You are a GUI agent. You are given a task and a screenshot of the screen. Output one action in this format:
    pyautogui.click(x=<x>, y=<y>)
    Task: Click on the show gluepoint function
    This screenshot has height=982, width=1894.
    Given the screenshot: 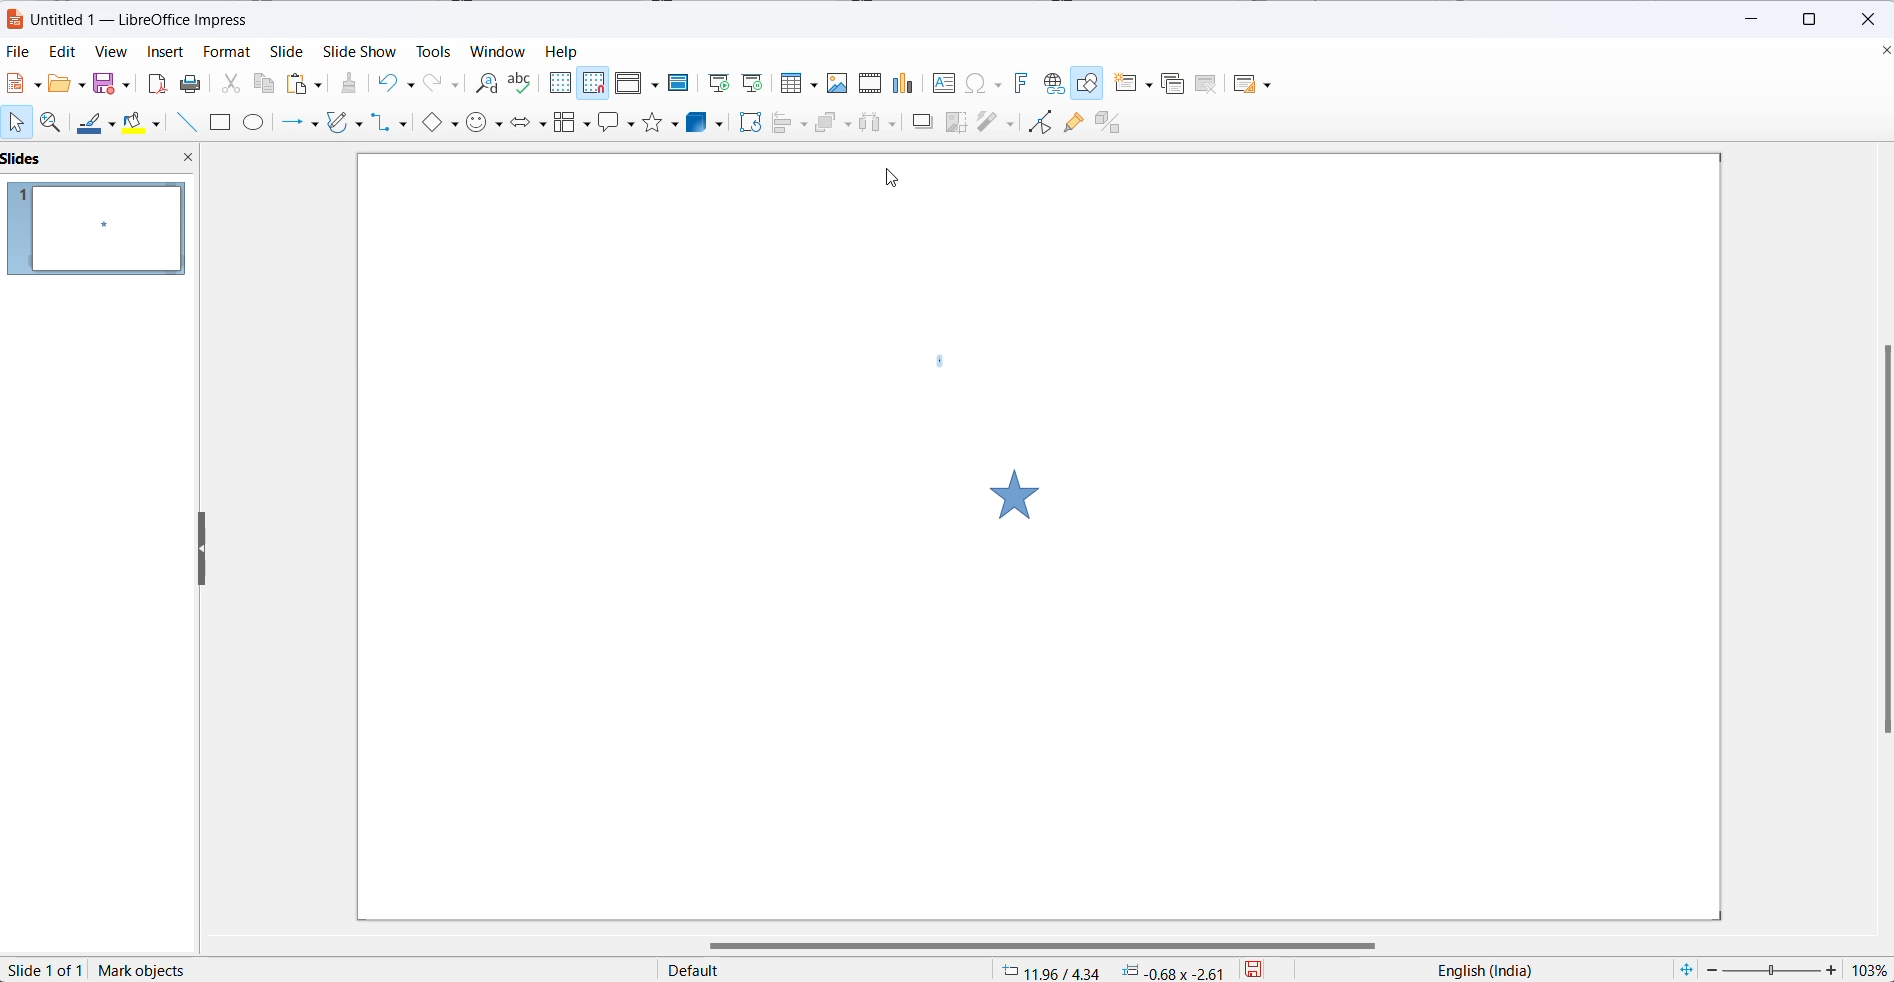 What is the action you would take?
    pyautogui.click(x=1073, y=123)
    